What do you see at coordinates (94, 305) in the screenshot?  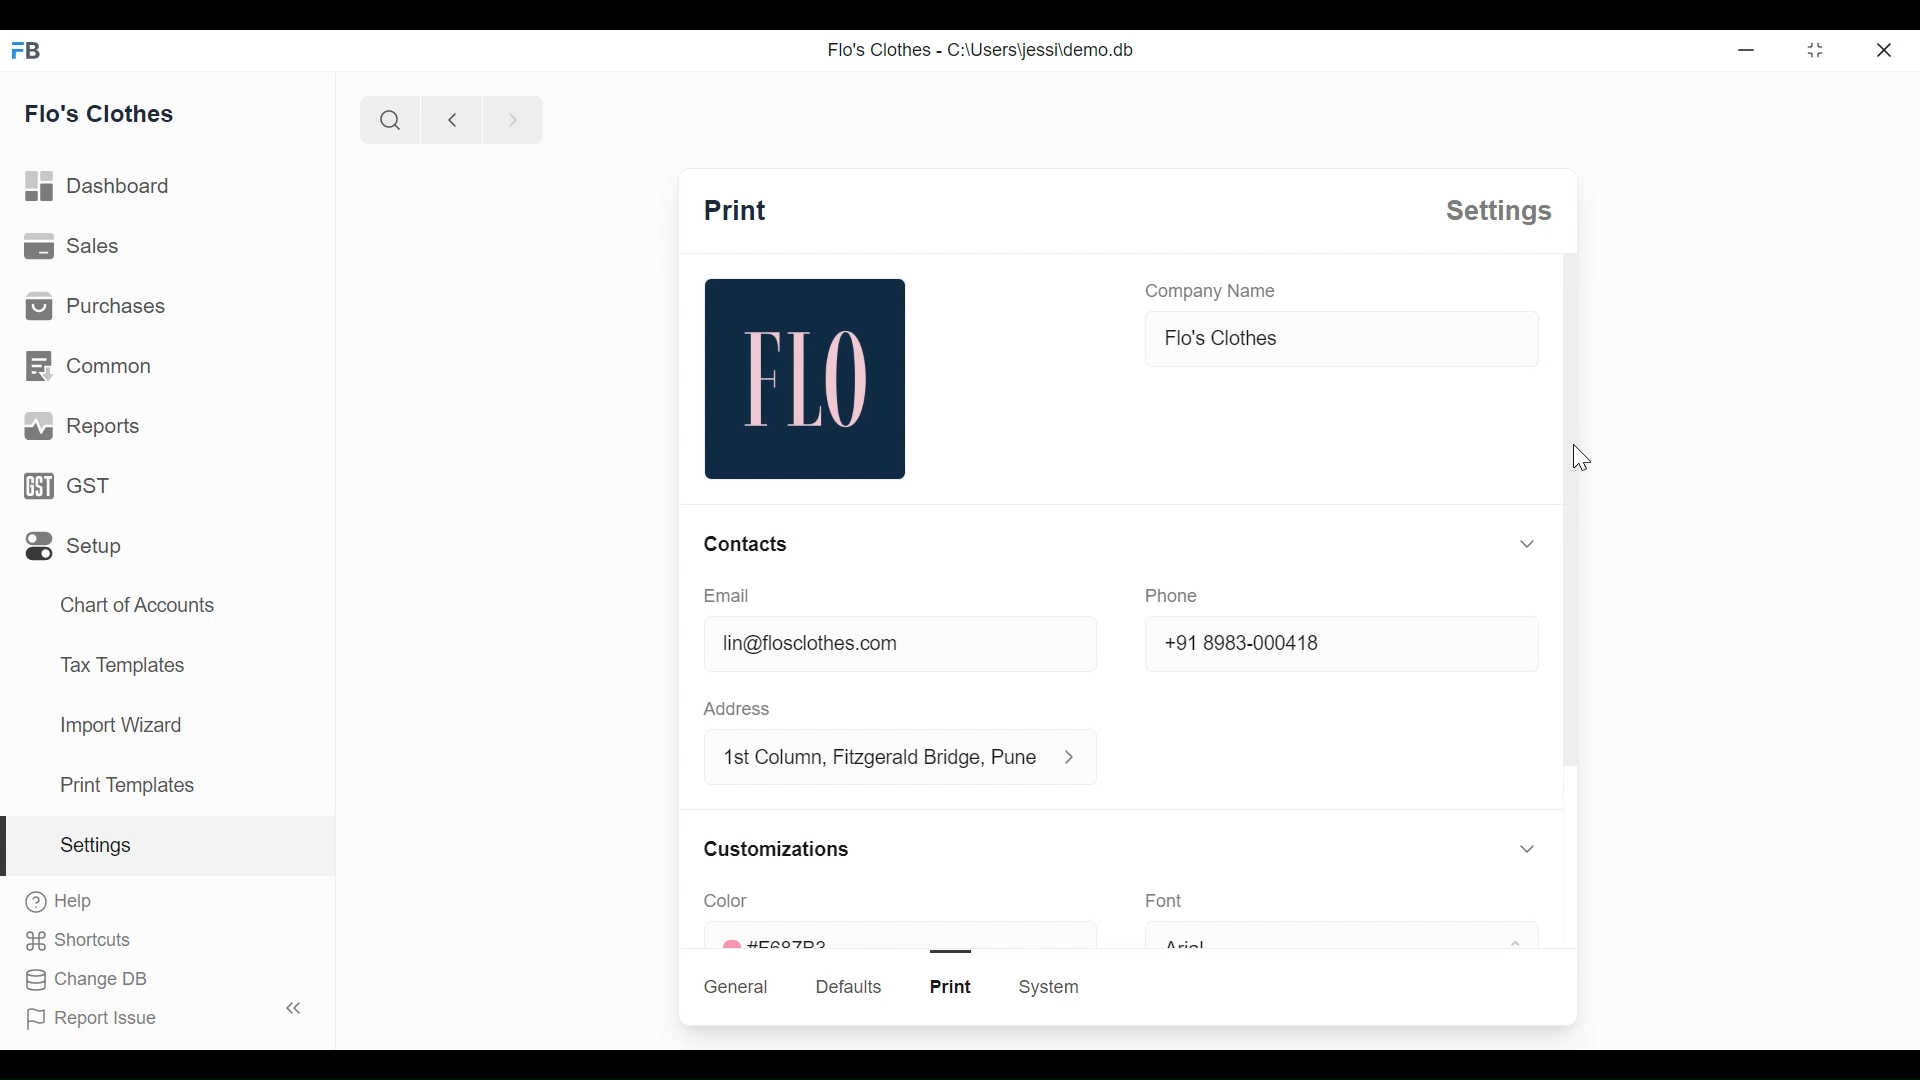 I see `purchases` at bounding box center [94, 305].